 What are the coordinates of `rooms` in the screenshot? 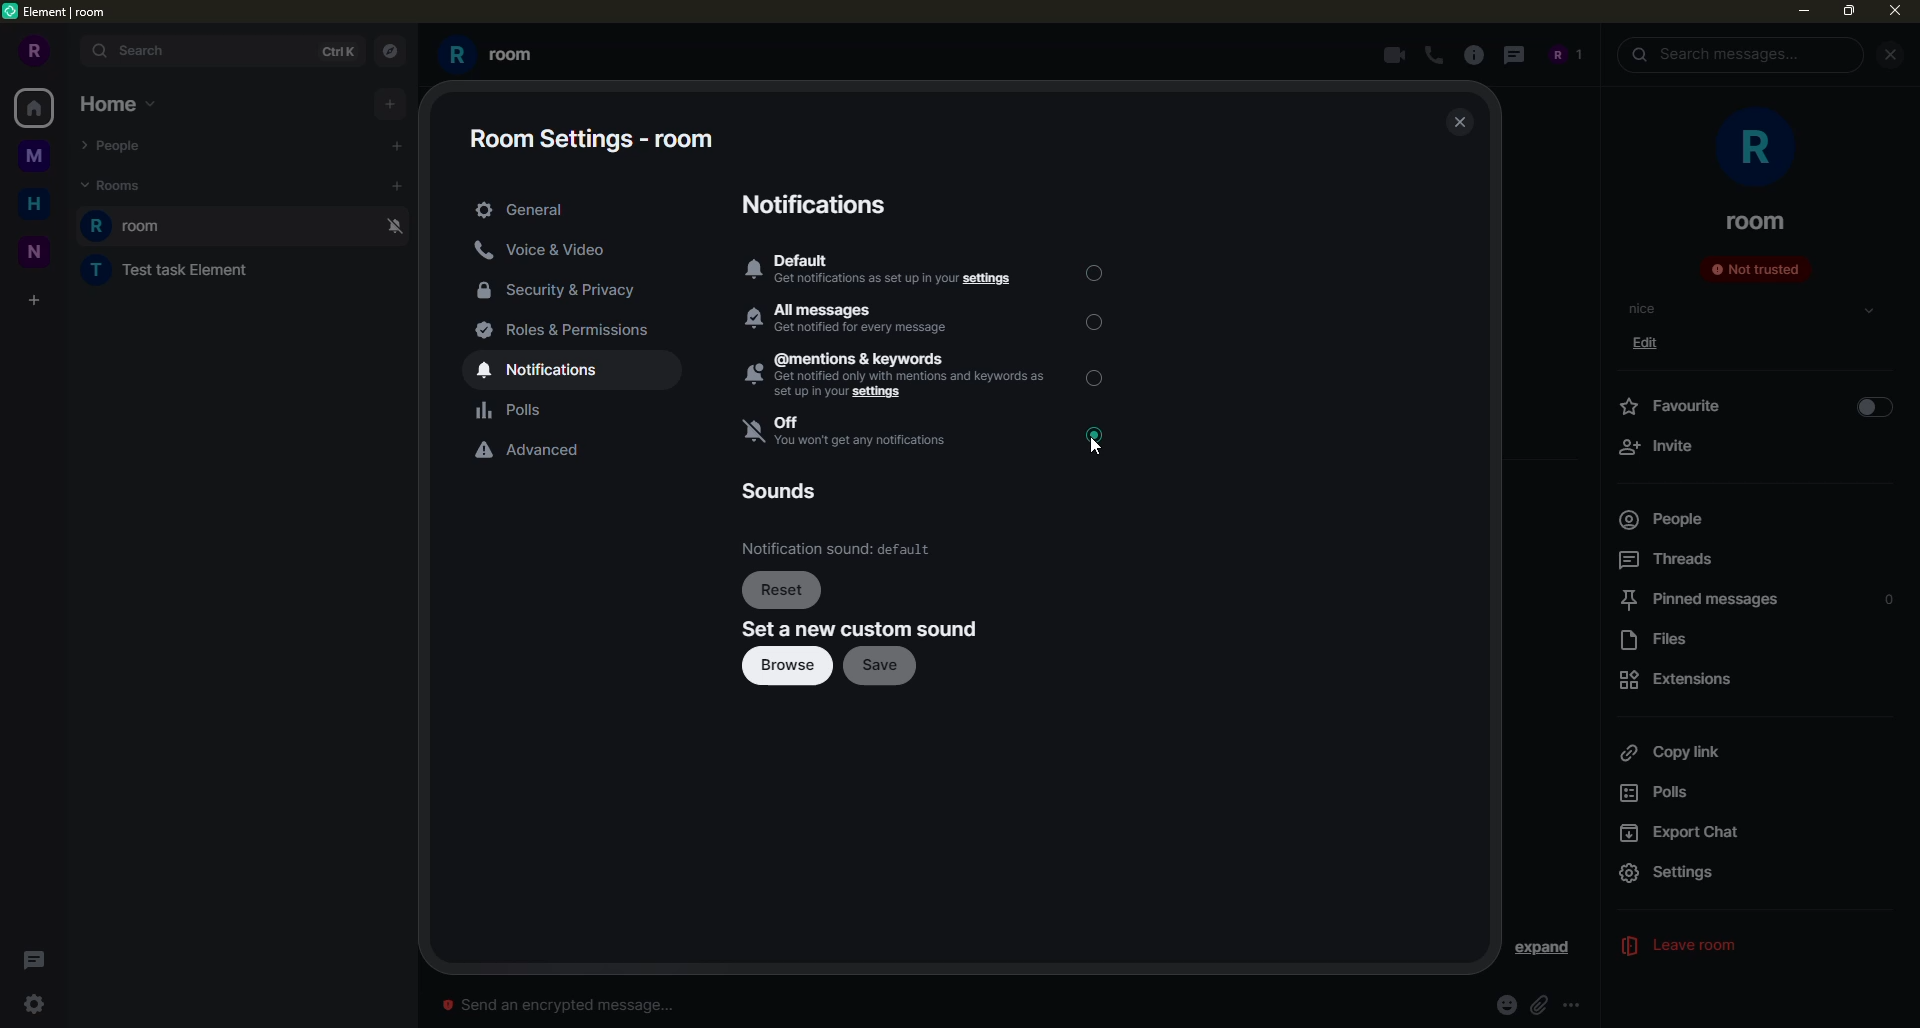 It's located at (113, 185).